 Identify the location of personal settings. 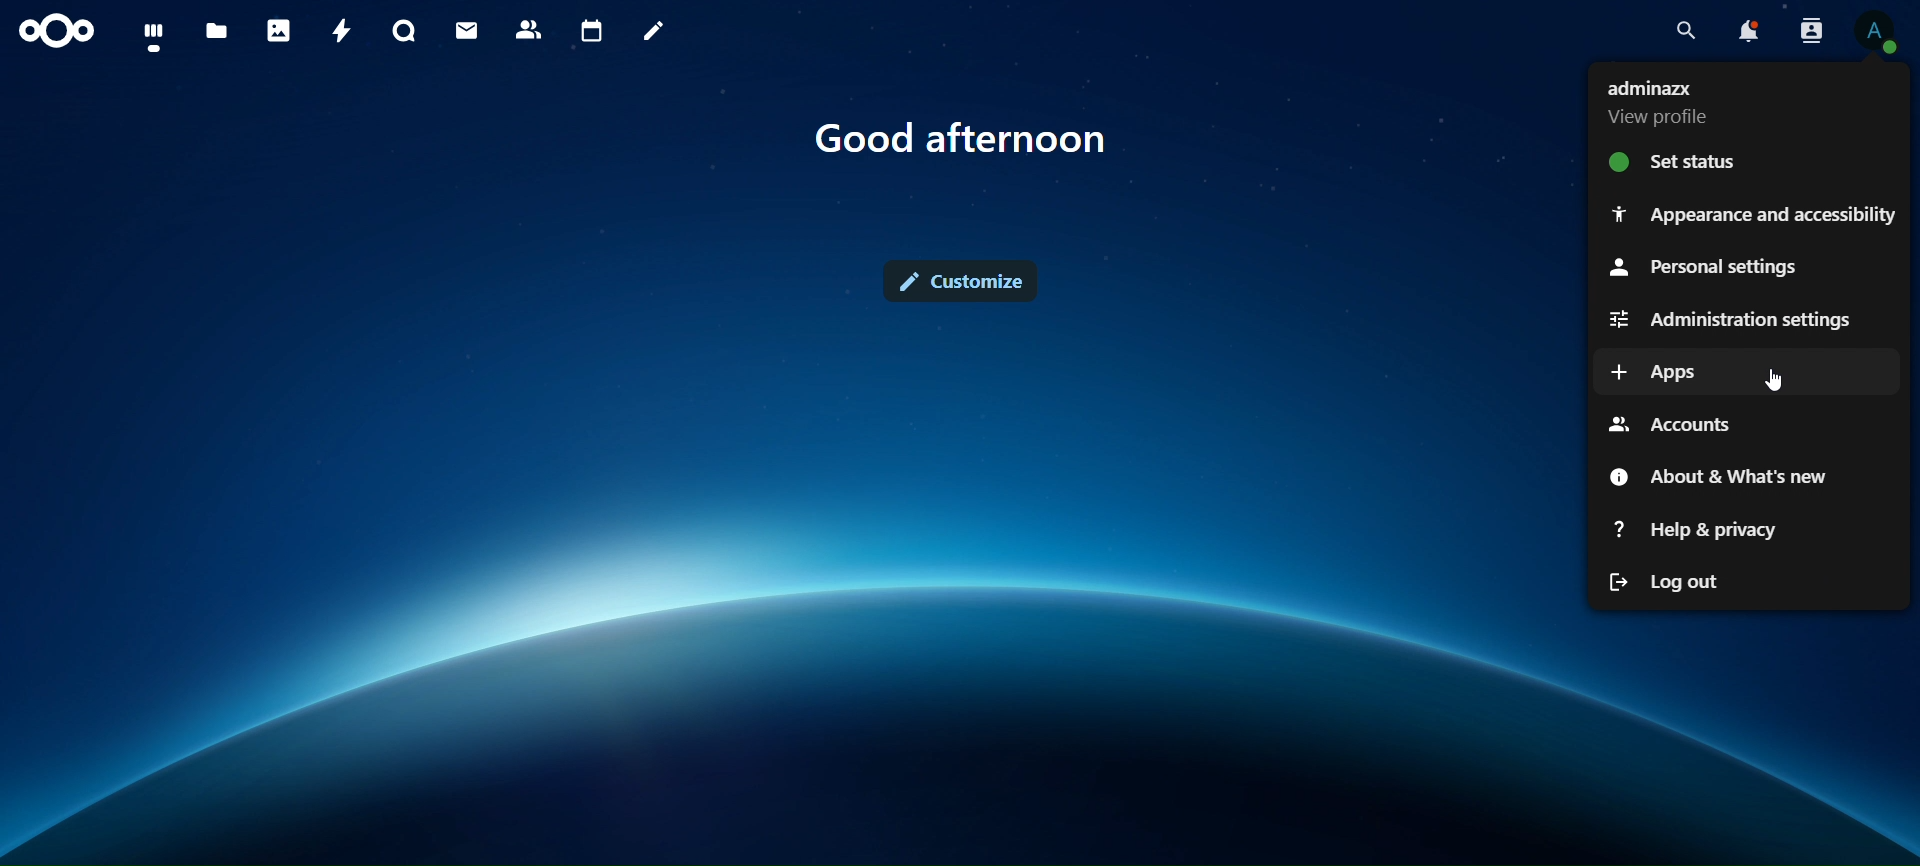
(1706, 266).